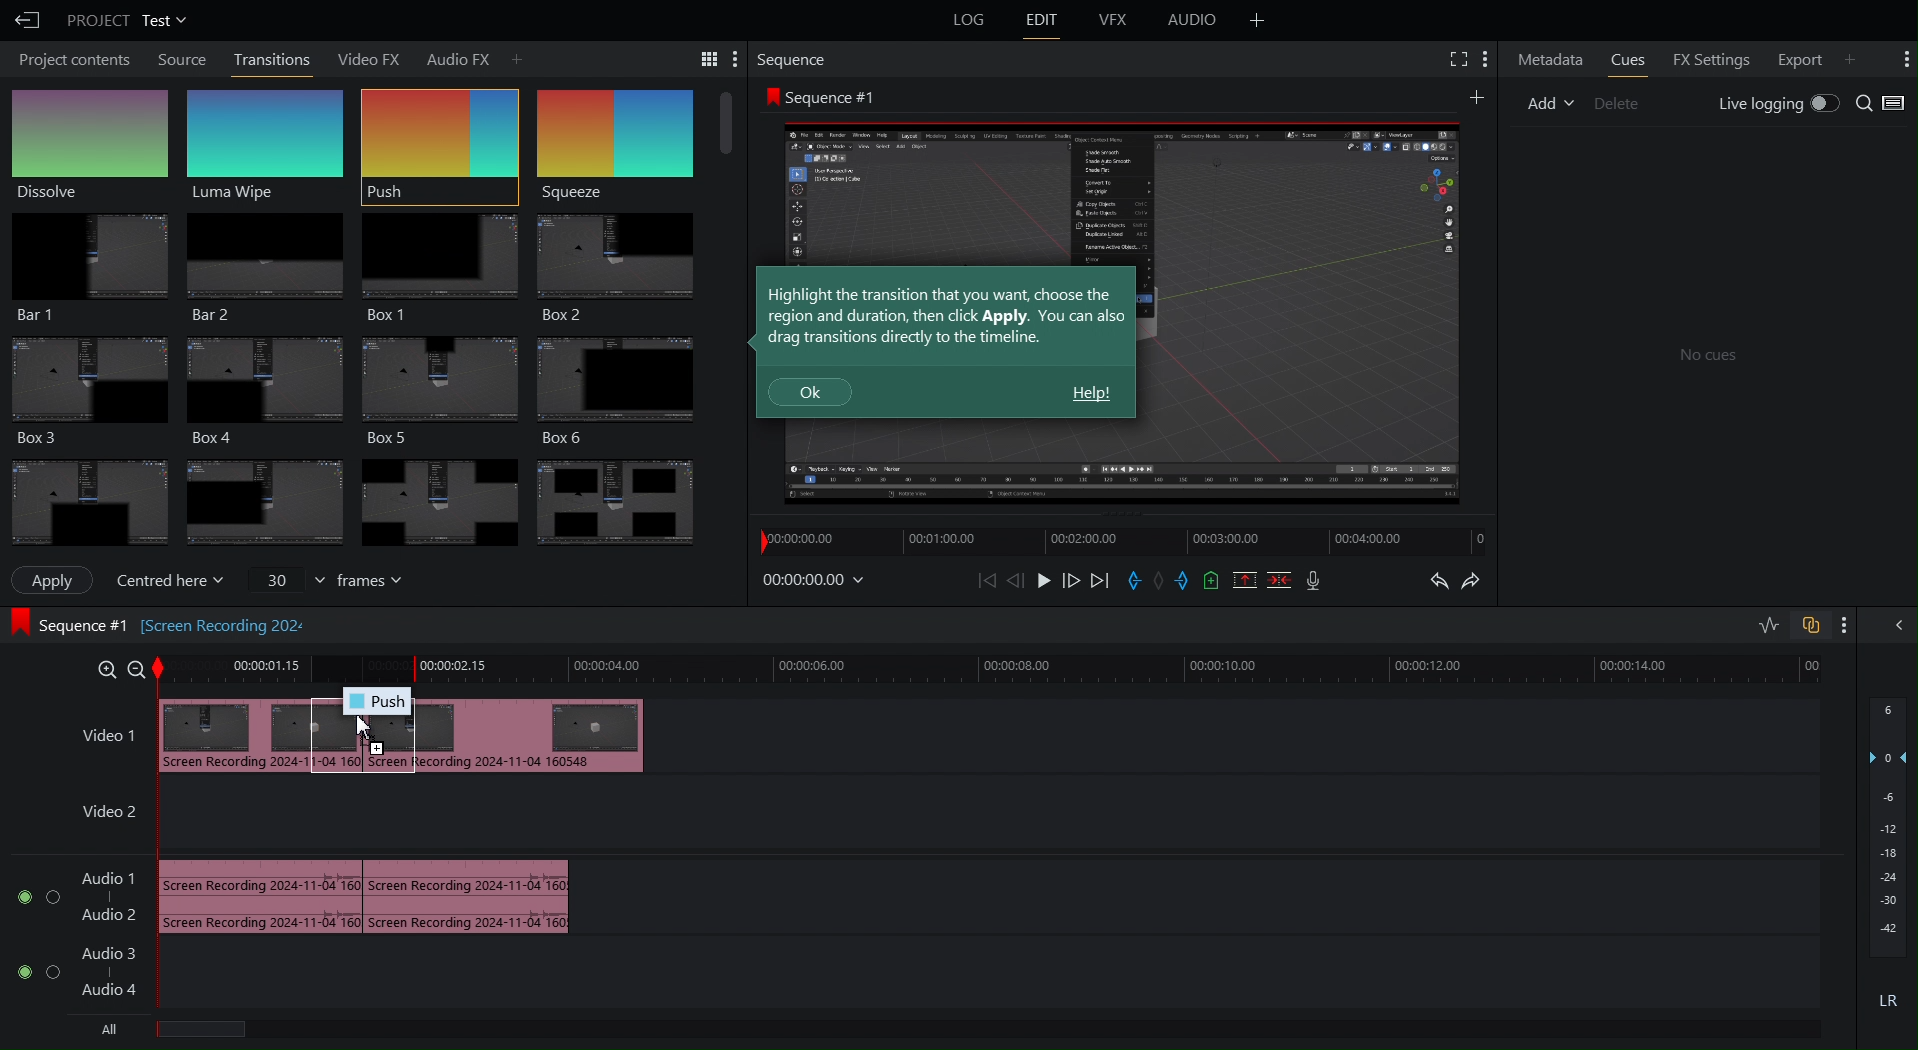  I want to click on Transitions, so click(273, 58).